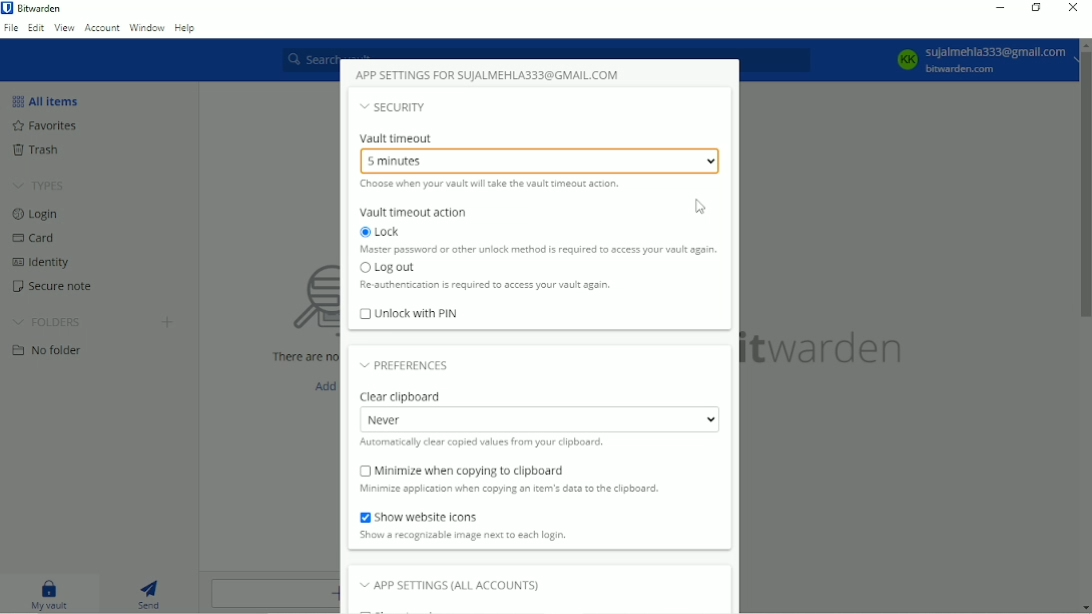 This screenshot has width=1092, height=614. What do you see at coordinates (463, 535) in the screenshot?
I see `Show a recognizable image next to each login.` at bounding box center [463, 535].